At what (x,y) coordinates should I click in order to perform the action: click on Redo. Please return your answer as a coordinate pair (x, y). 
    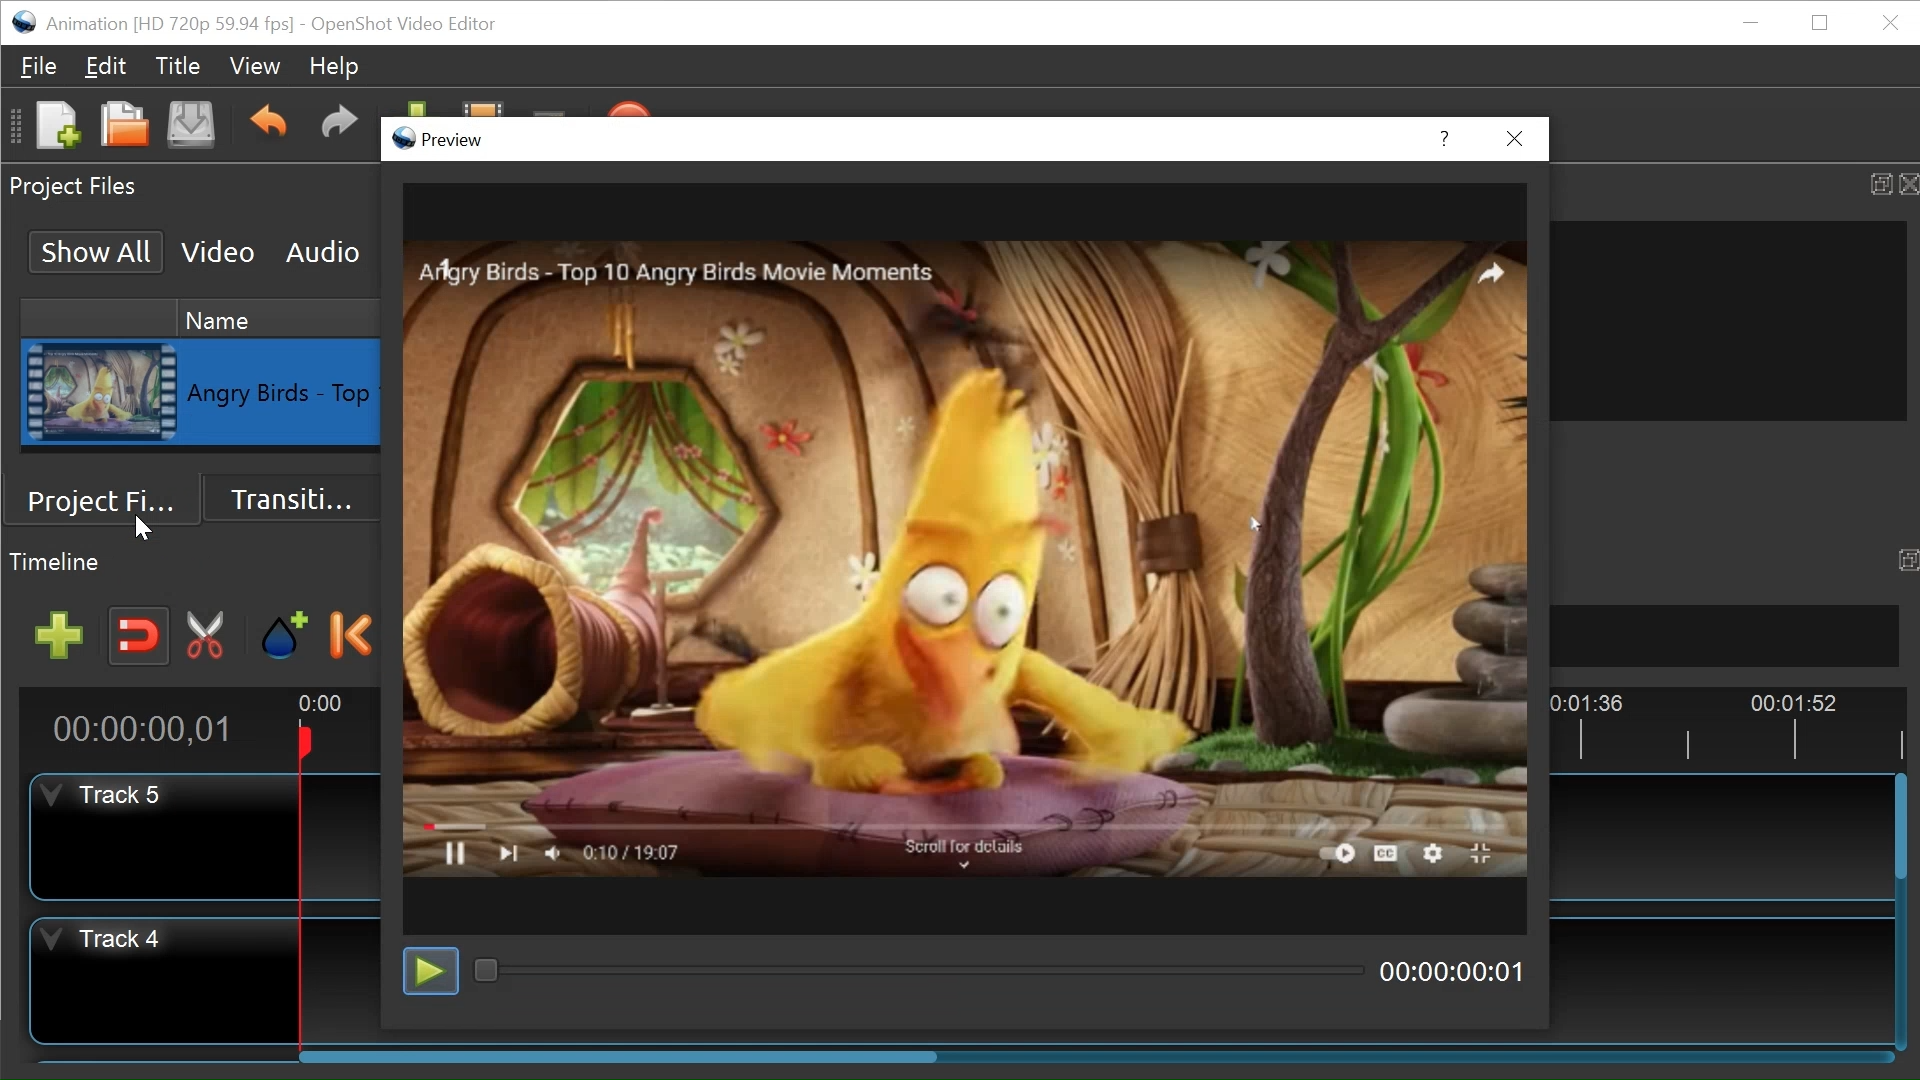
    Looking at the image, I should click on (334, 122).